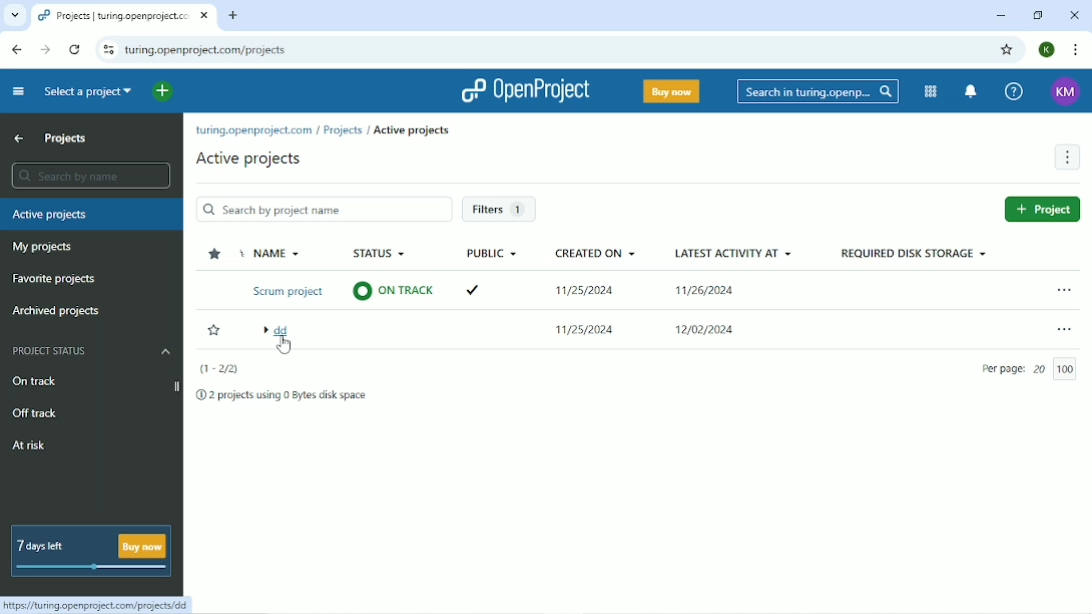 Image resolution: width=1092 pixels, height=614 pixels. Describe the element at coordinates (15, 48) in the screenshot. I see `Back` at that location.